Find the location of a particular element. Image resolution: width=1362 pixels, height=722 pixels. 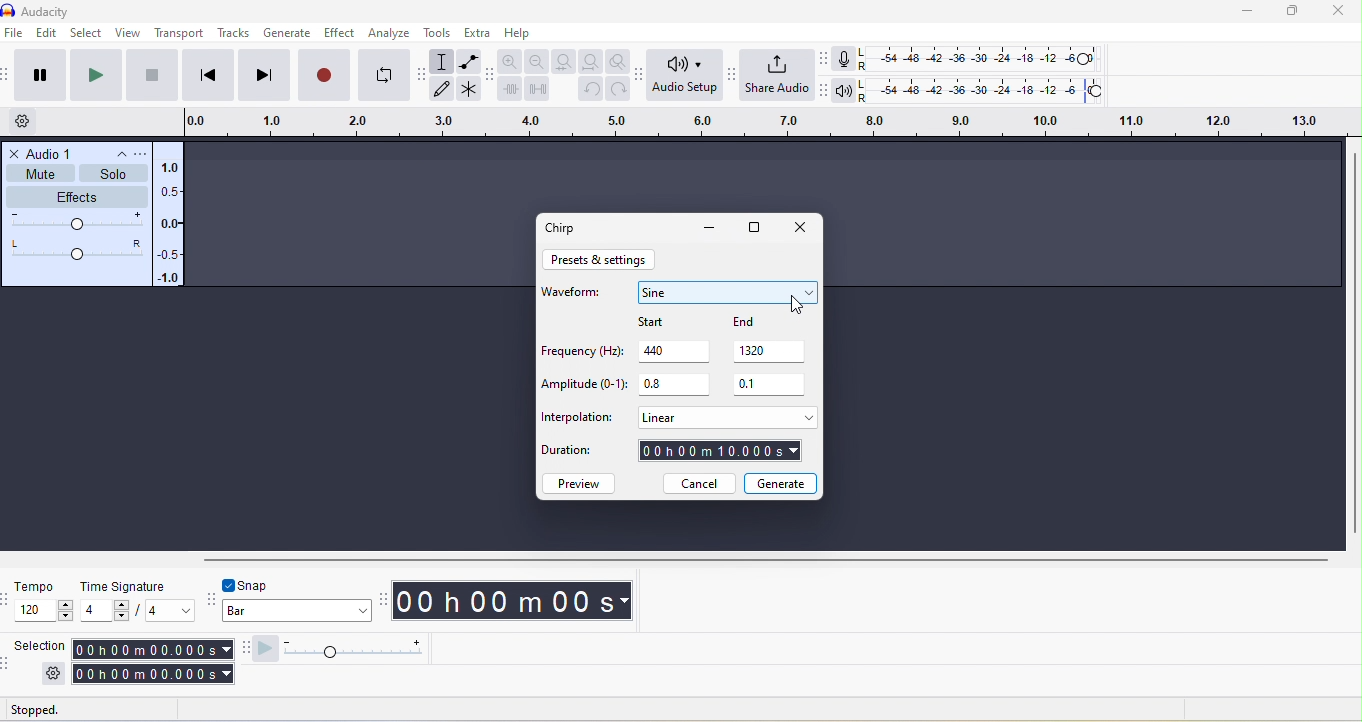

preview is located at coordinates (581, 483).